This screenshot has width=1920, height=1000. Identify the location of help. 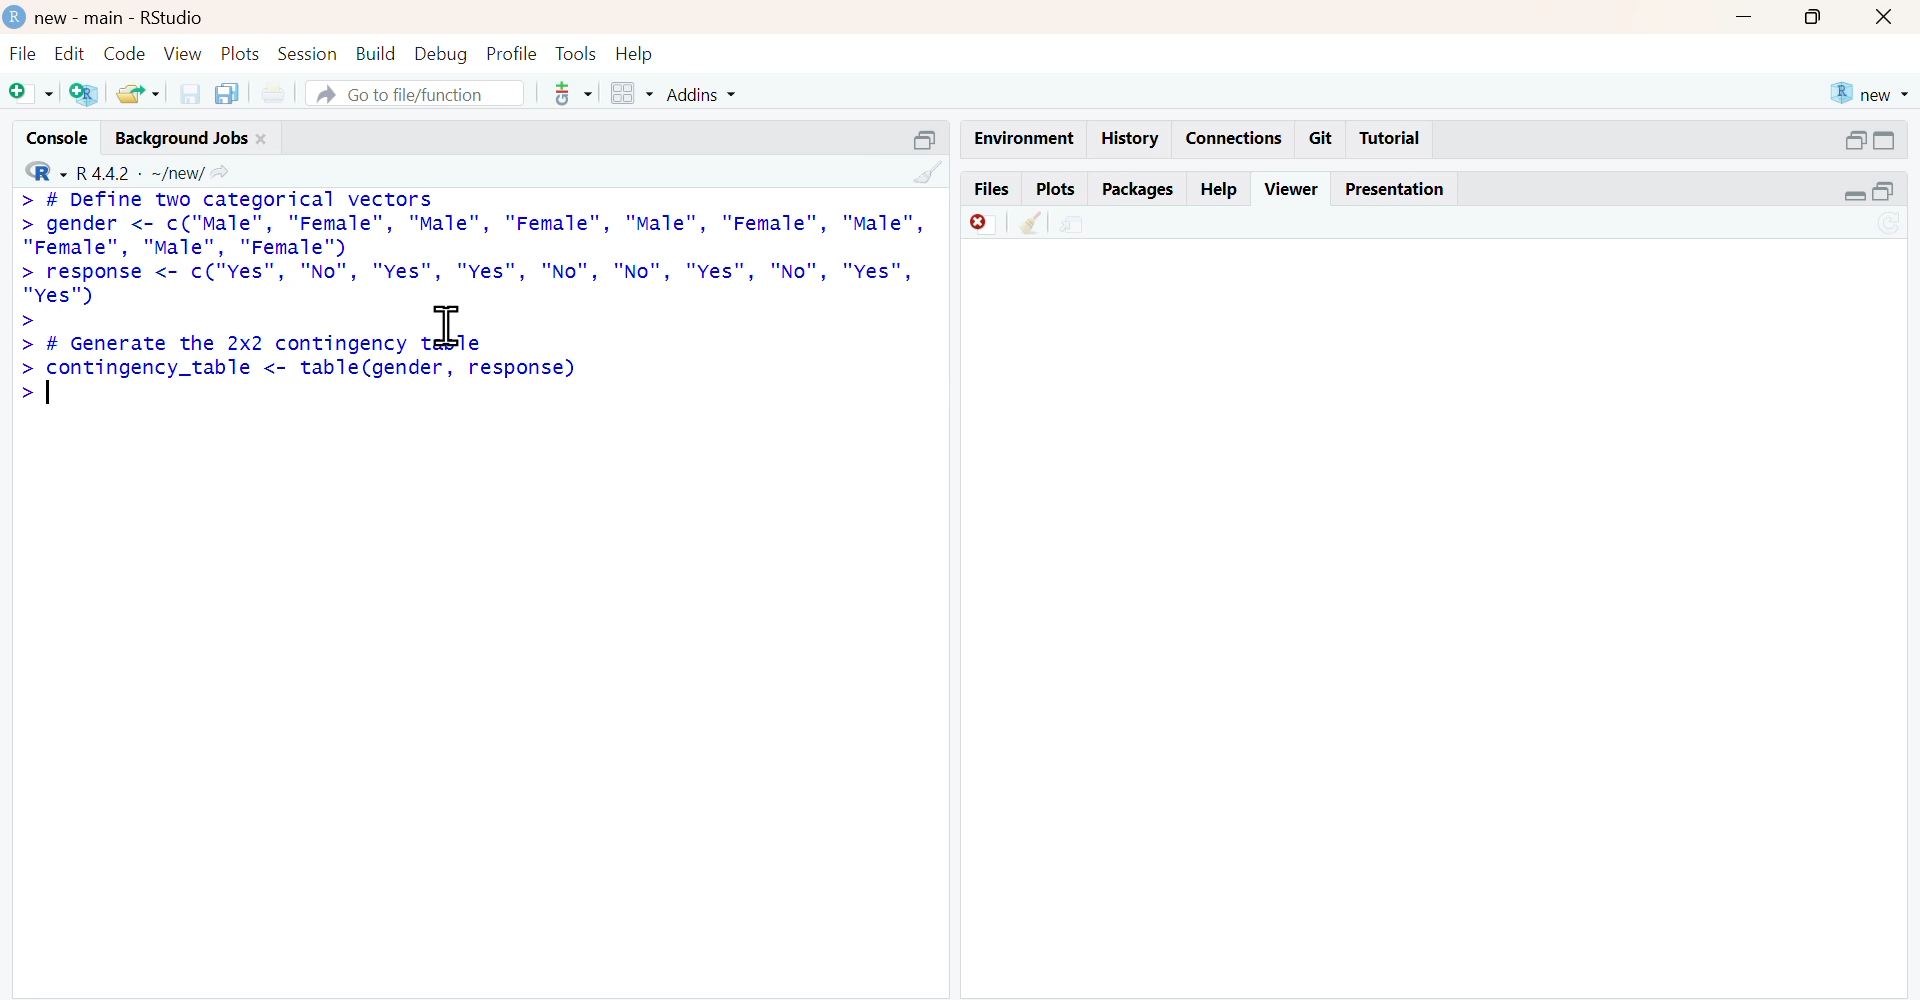
(1220, 191).